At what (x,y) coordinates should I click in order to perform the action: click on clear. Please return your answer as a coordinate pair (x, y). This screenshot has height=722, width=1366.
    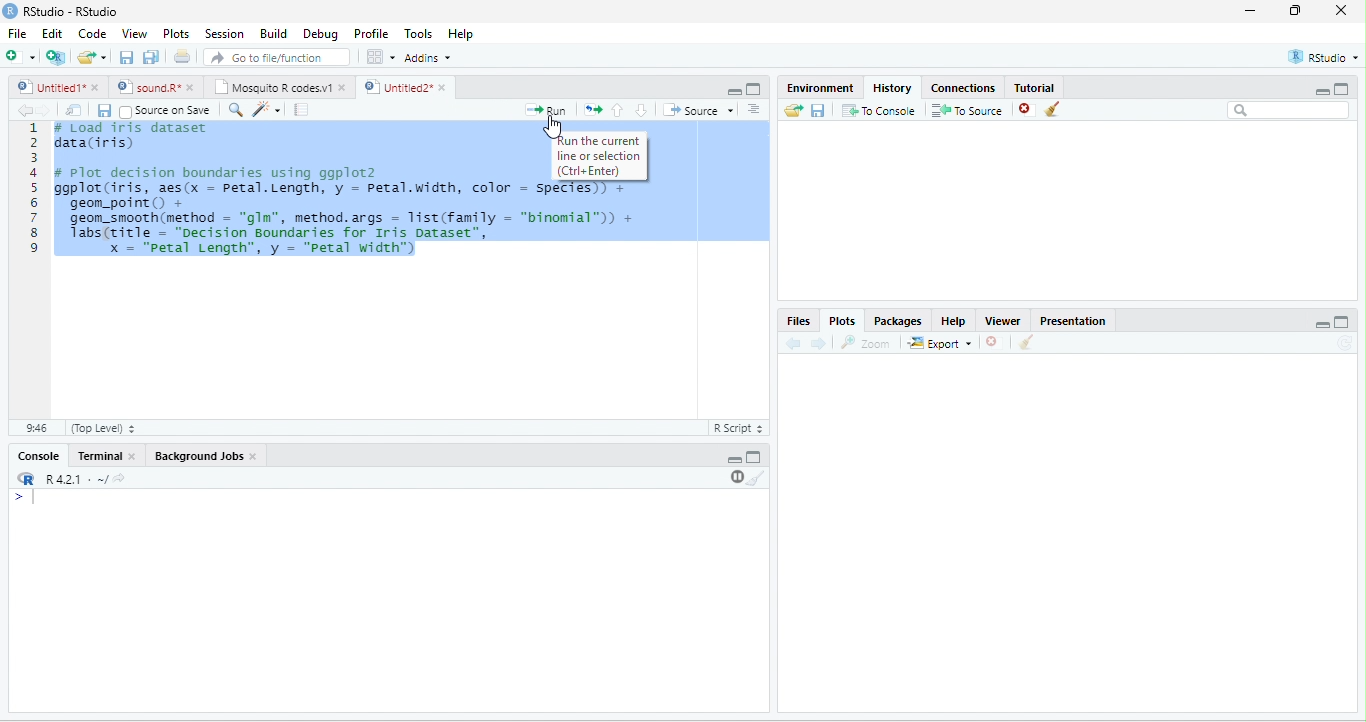
    Looking at the image, I should click on (757, 478).